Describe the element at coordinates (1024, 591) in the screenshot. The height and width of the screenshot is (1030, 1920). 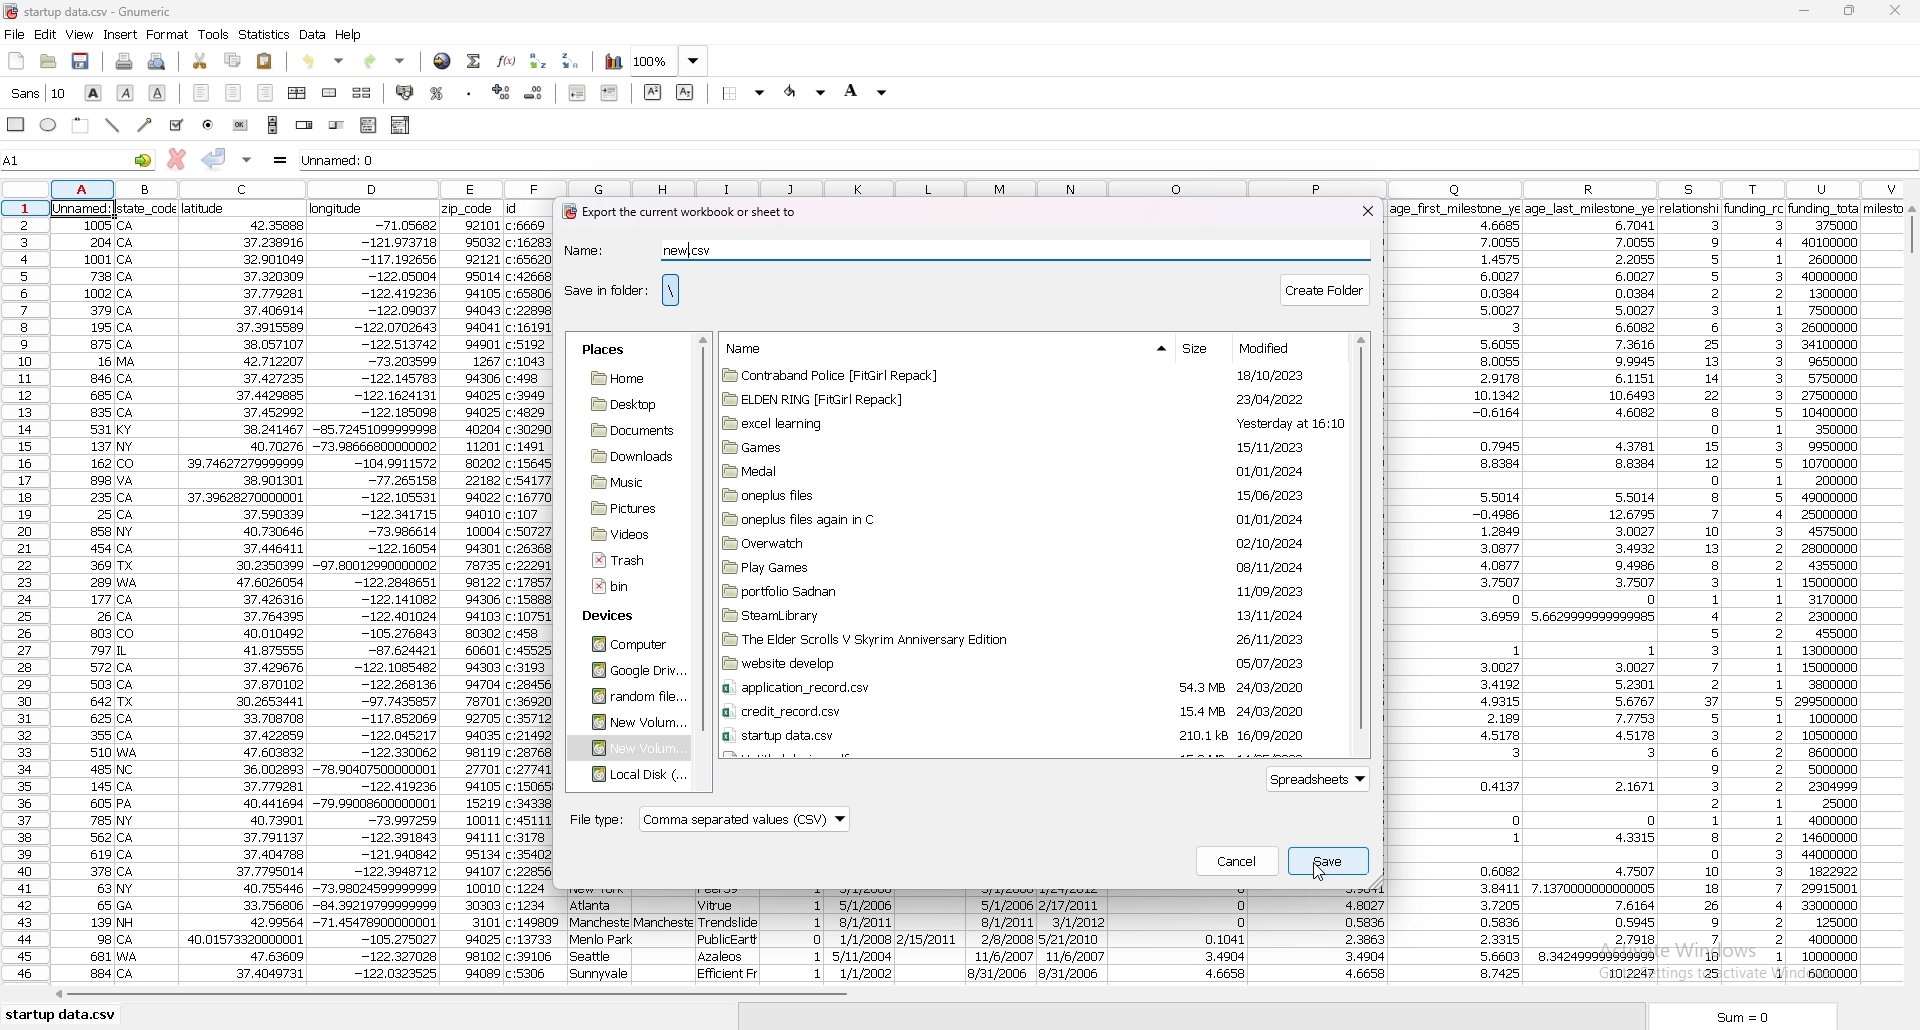
I see `folder` at that location.